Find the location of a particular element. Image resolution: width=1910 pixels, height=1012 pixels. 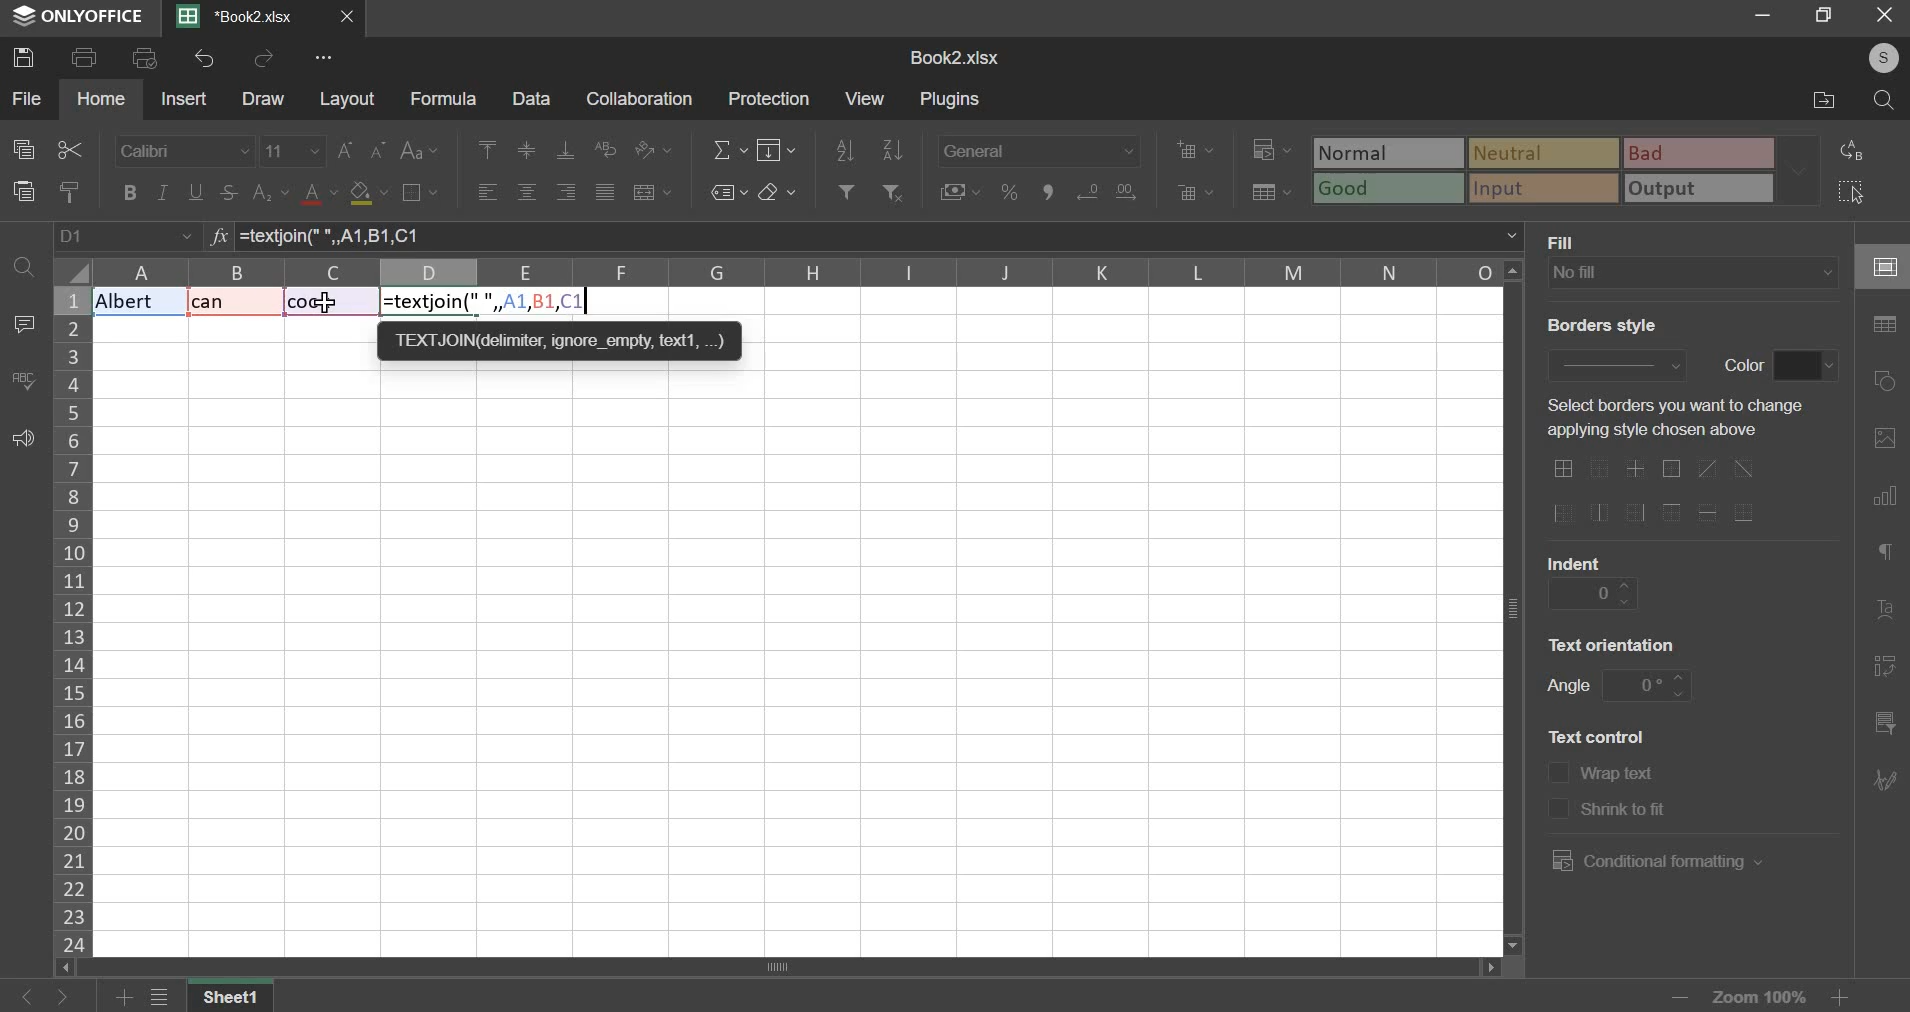

text is located at coordinates (1743, 363).